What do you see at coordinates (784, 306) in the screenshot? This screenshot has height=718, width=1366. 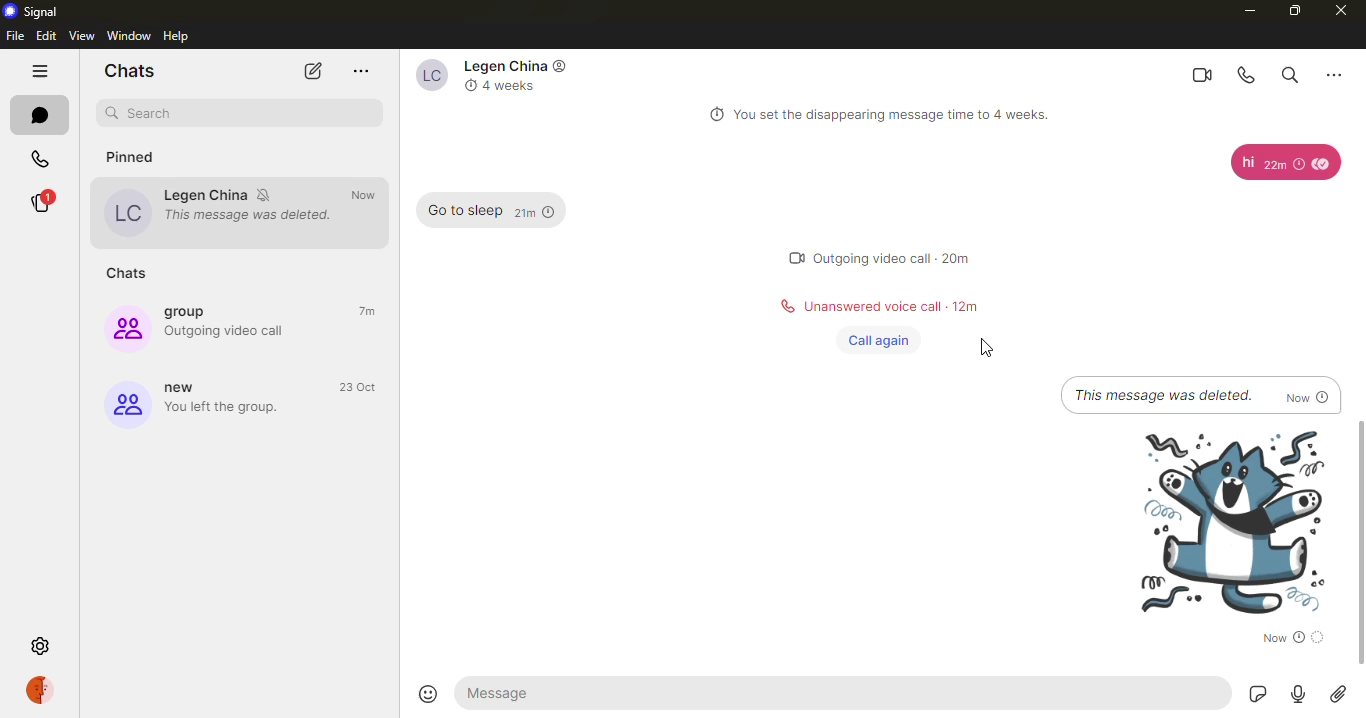 I see `call logo` at bounding box center [784, 306].